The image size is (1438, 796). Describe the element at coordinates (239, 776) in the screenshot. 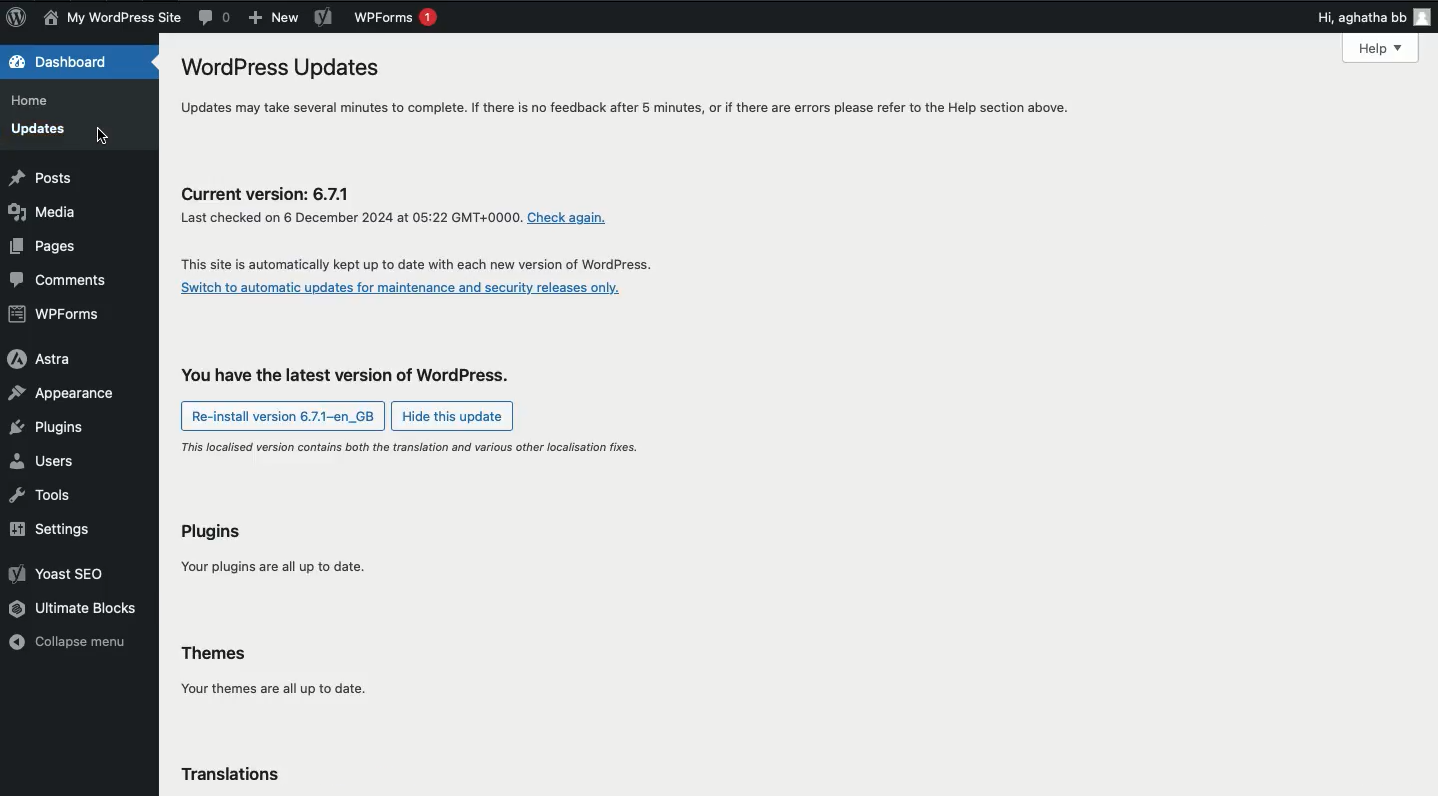

I see `Transitions` at that location.